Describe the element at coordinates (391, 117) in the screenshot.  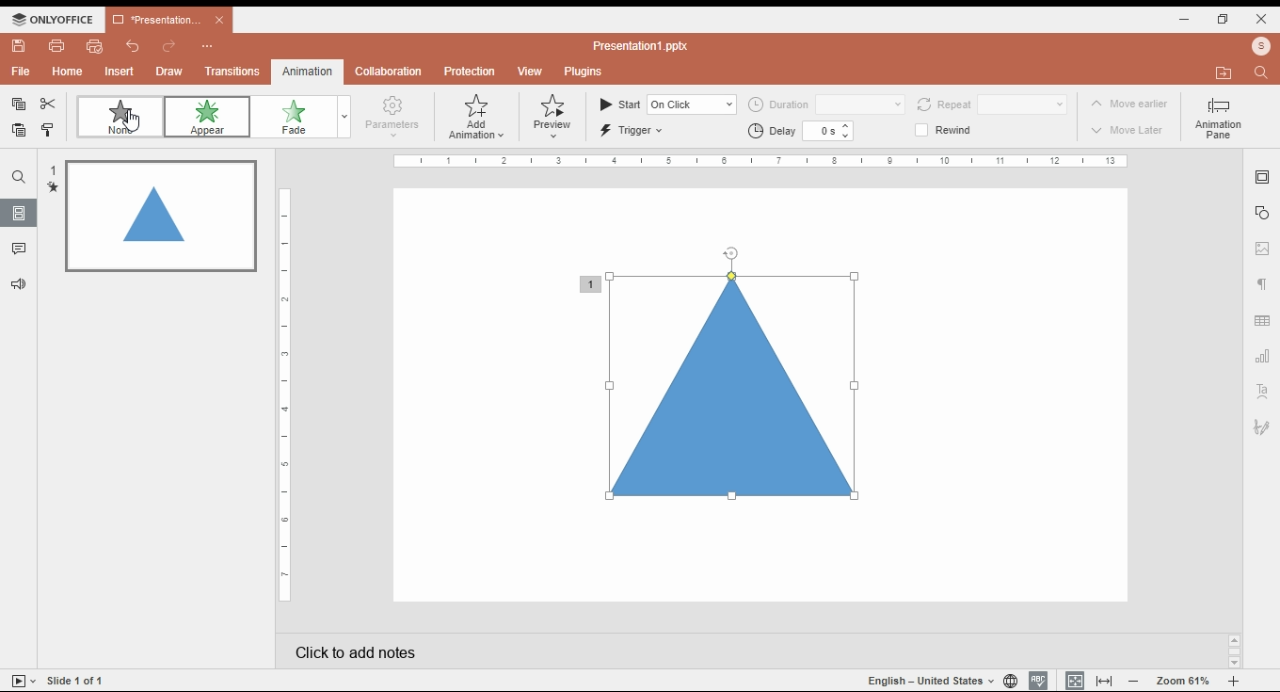
I see `parameters` at that location.